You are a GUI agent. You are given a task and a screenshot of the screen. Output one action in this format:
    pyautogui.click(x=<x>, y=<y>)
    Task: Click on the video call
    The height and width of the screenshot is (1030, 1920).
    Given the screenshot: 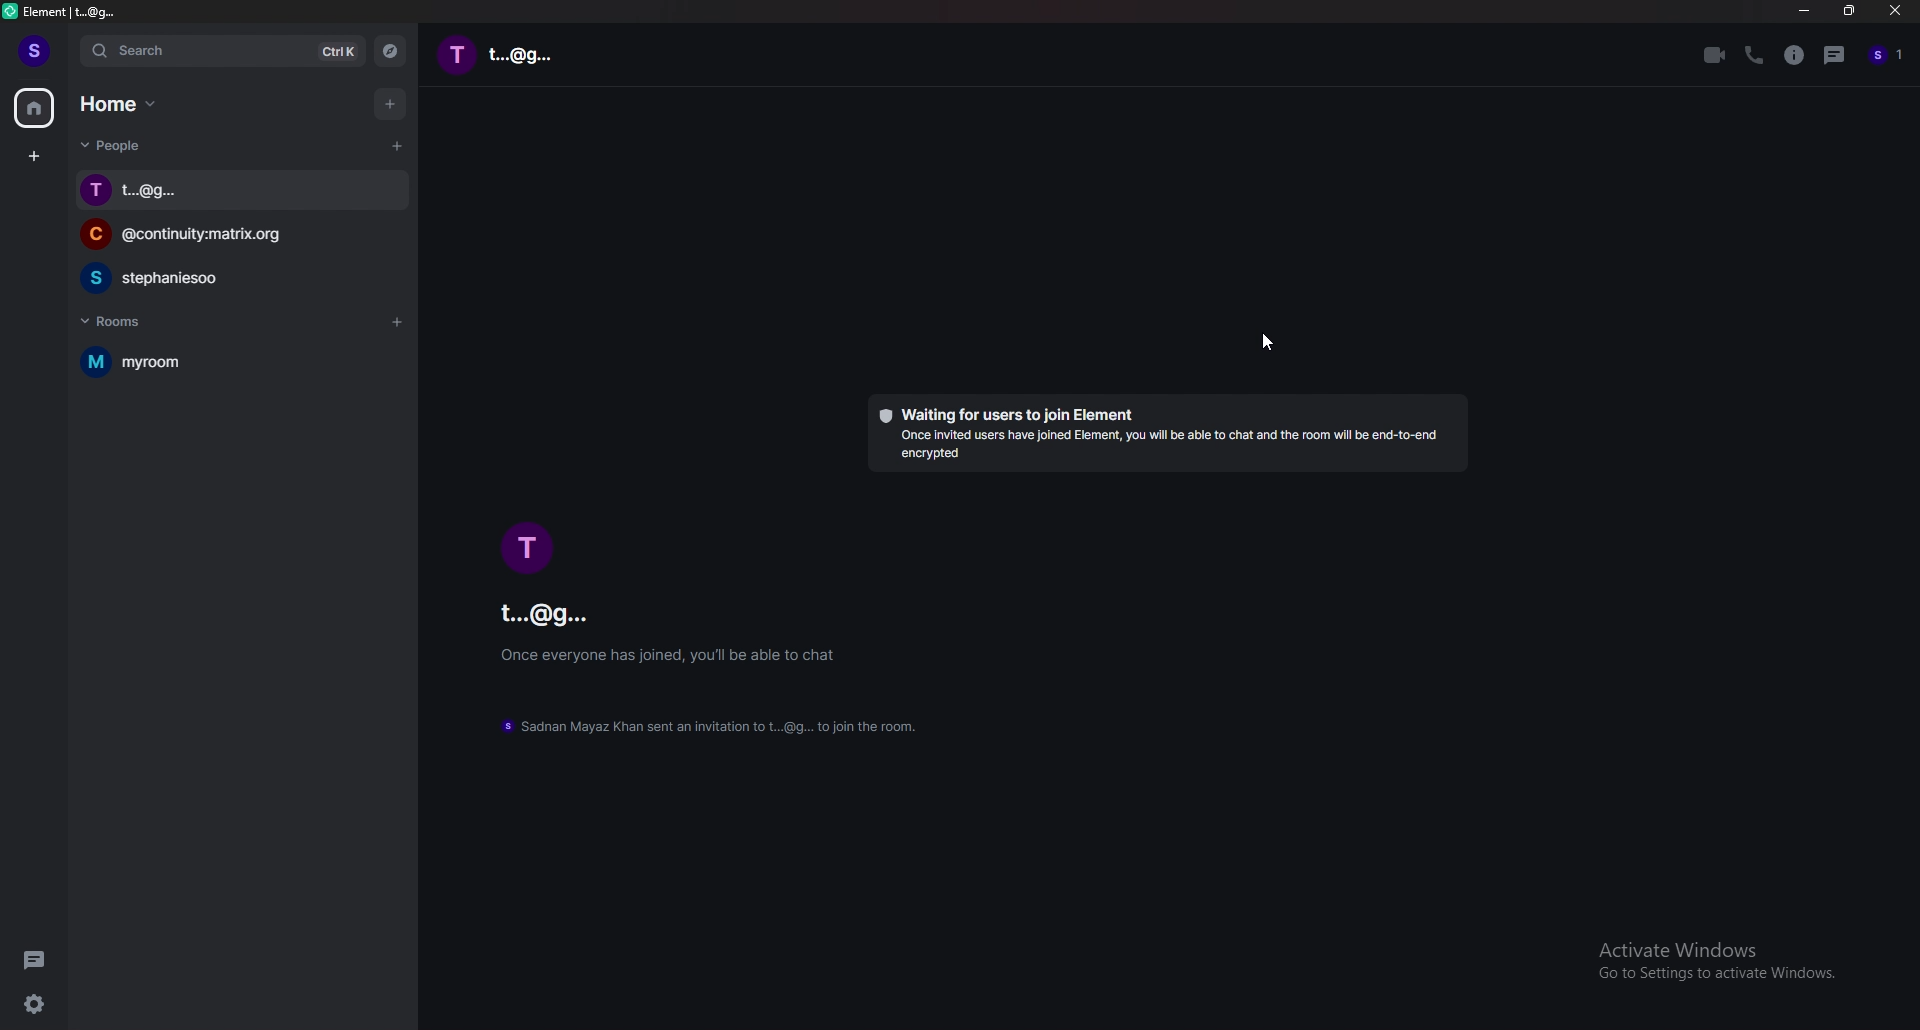 What is the action you would take?
    pyautogui.click(x=1714, y=56)
    